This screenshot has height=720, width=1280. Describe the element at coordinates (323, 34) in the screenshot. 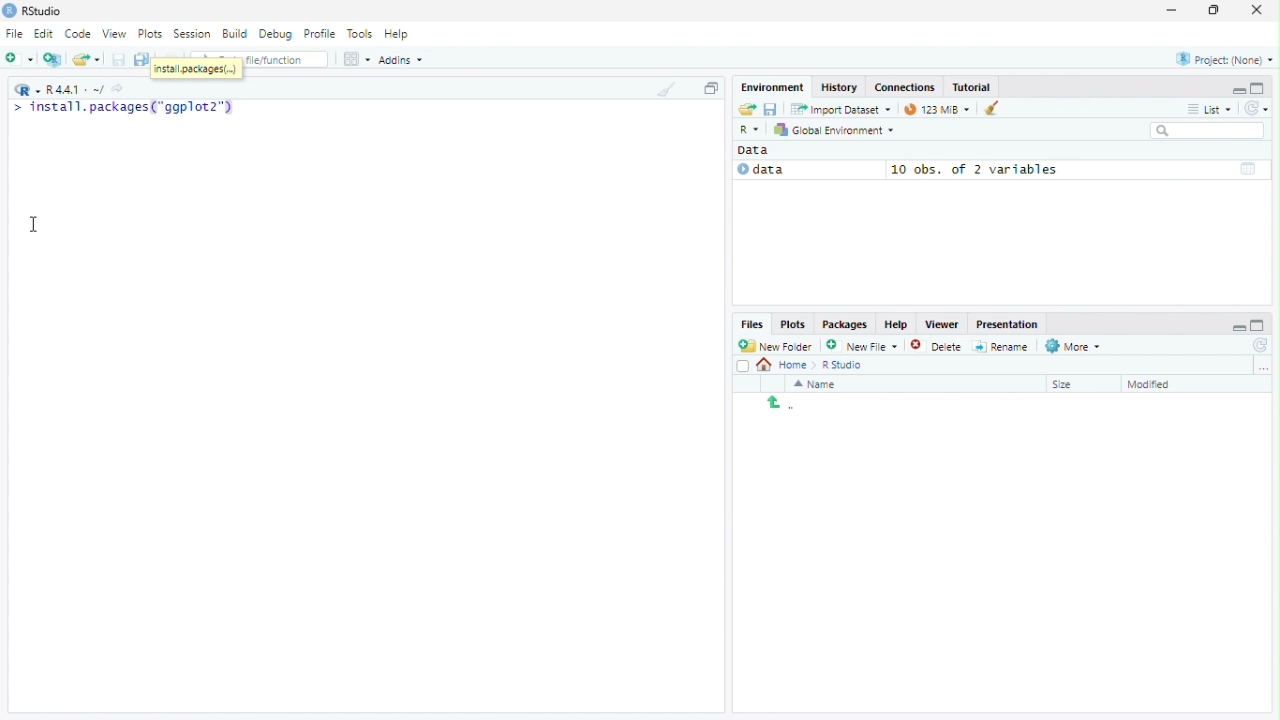

I see `Profile` at that location.